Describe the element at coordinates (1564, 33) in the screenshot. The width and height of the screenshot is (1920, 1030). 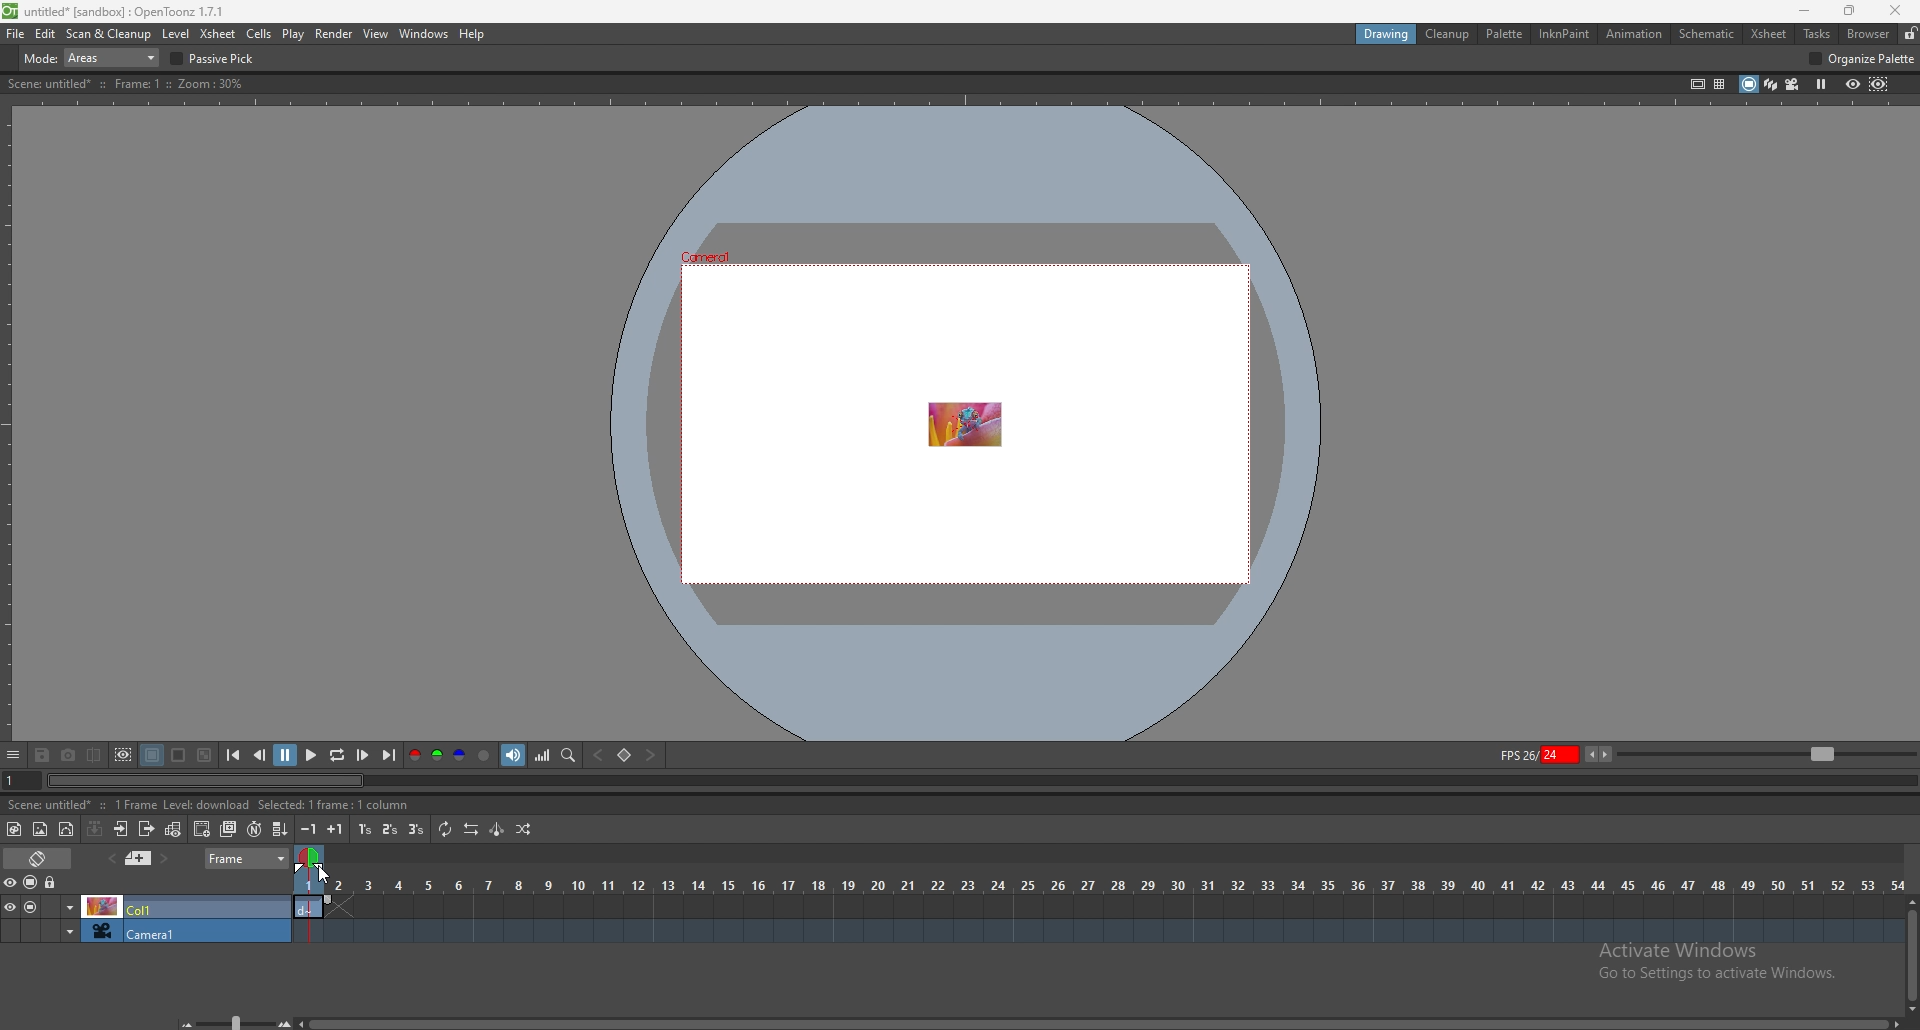
I see `inknpaint` at that location.